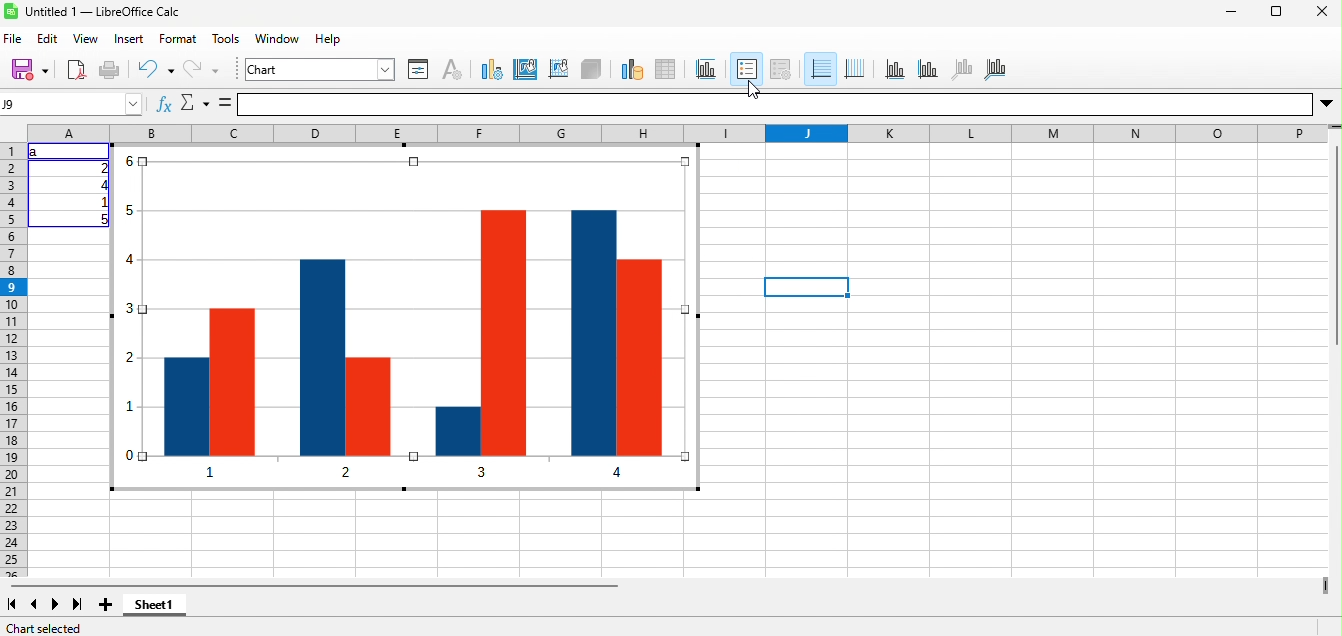  What do you see at coordinates (1326, 104) in the screenshot?
I see `More options` at bounding box center [1326, 104].